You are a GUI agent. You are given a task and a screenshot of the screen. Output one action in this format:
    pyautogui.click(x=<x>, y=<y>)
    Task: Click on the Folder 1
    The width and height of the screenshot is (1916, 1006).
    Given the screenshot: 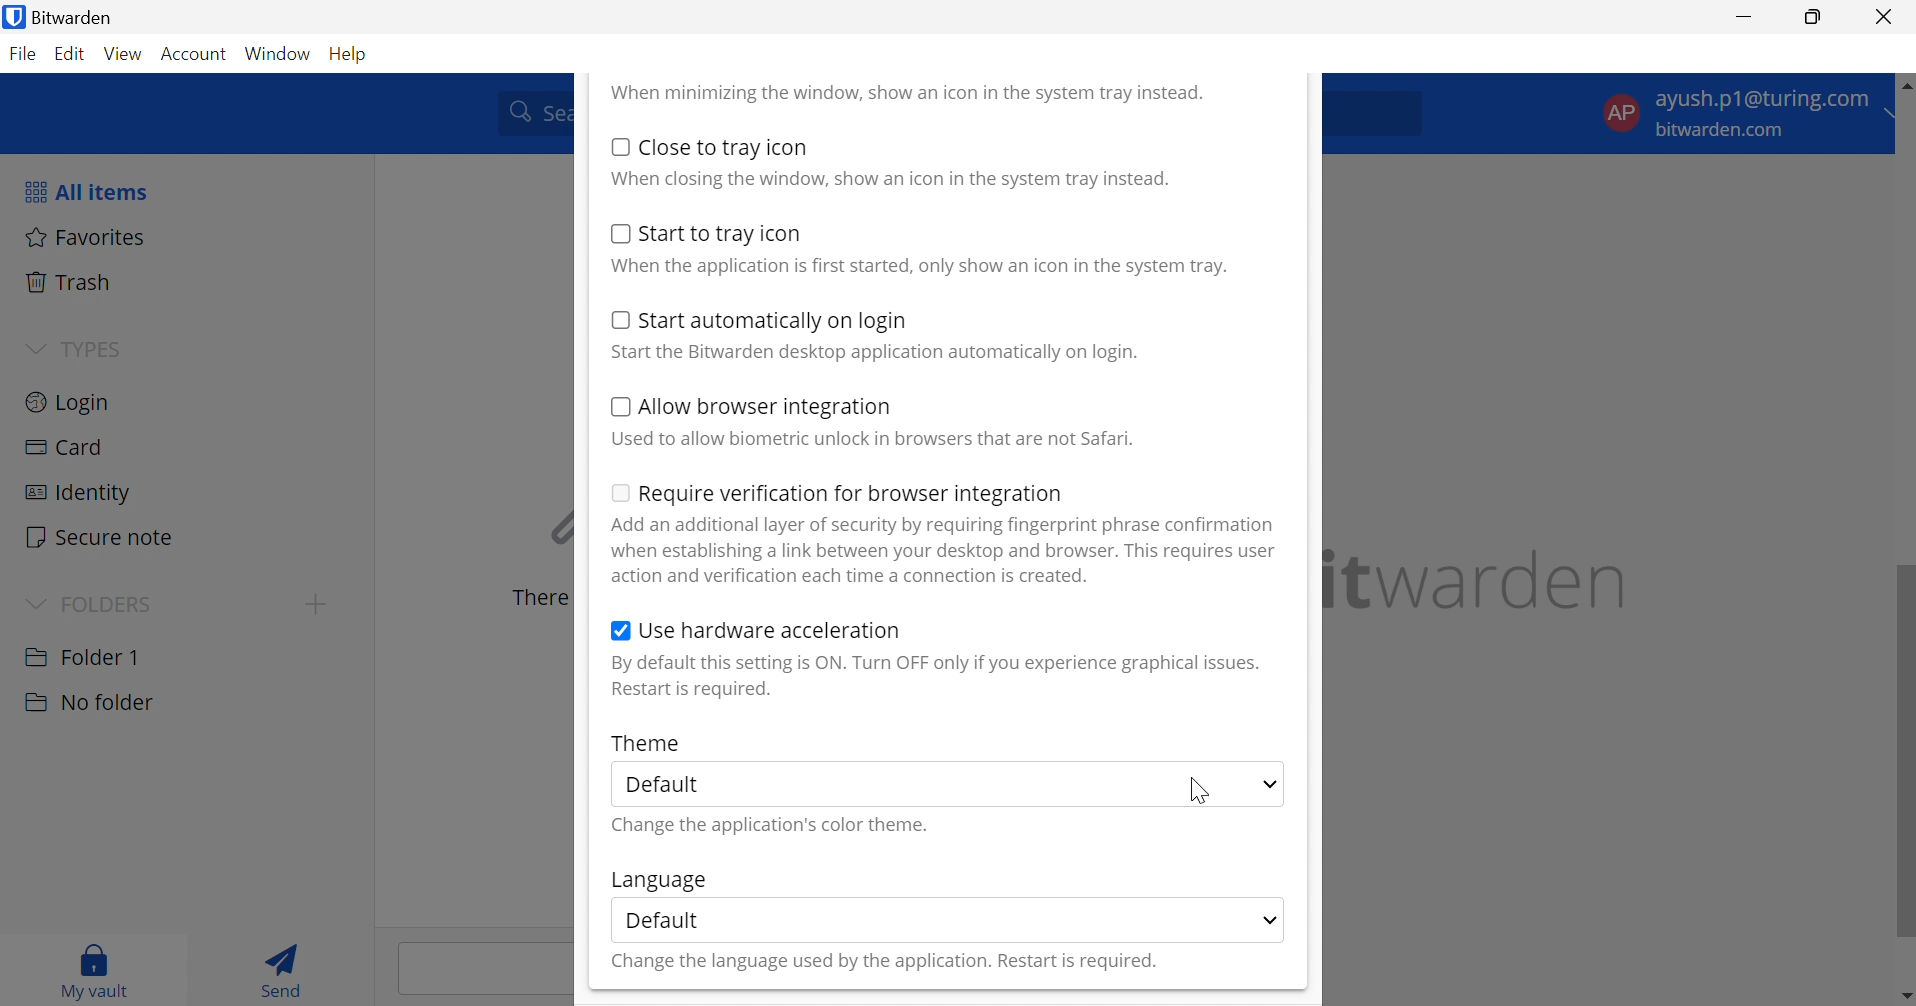 What is the action you would take?
    pyautogui.click(x=82, y=655)
    